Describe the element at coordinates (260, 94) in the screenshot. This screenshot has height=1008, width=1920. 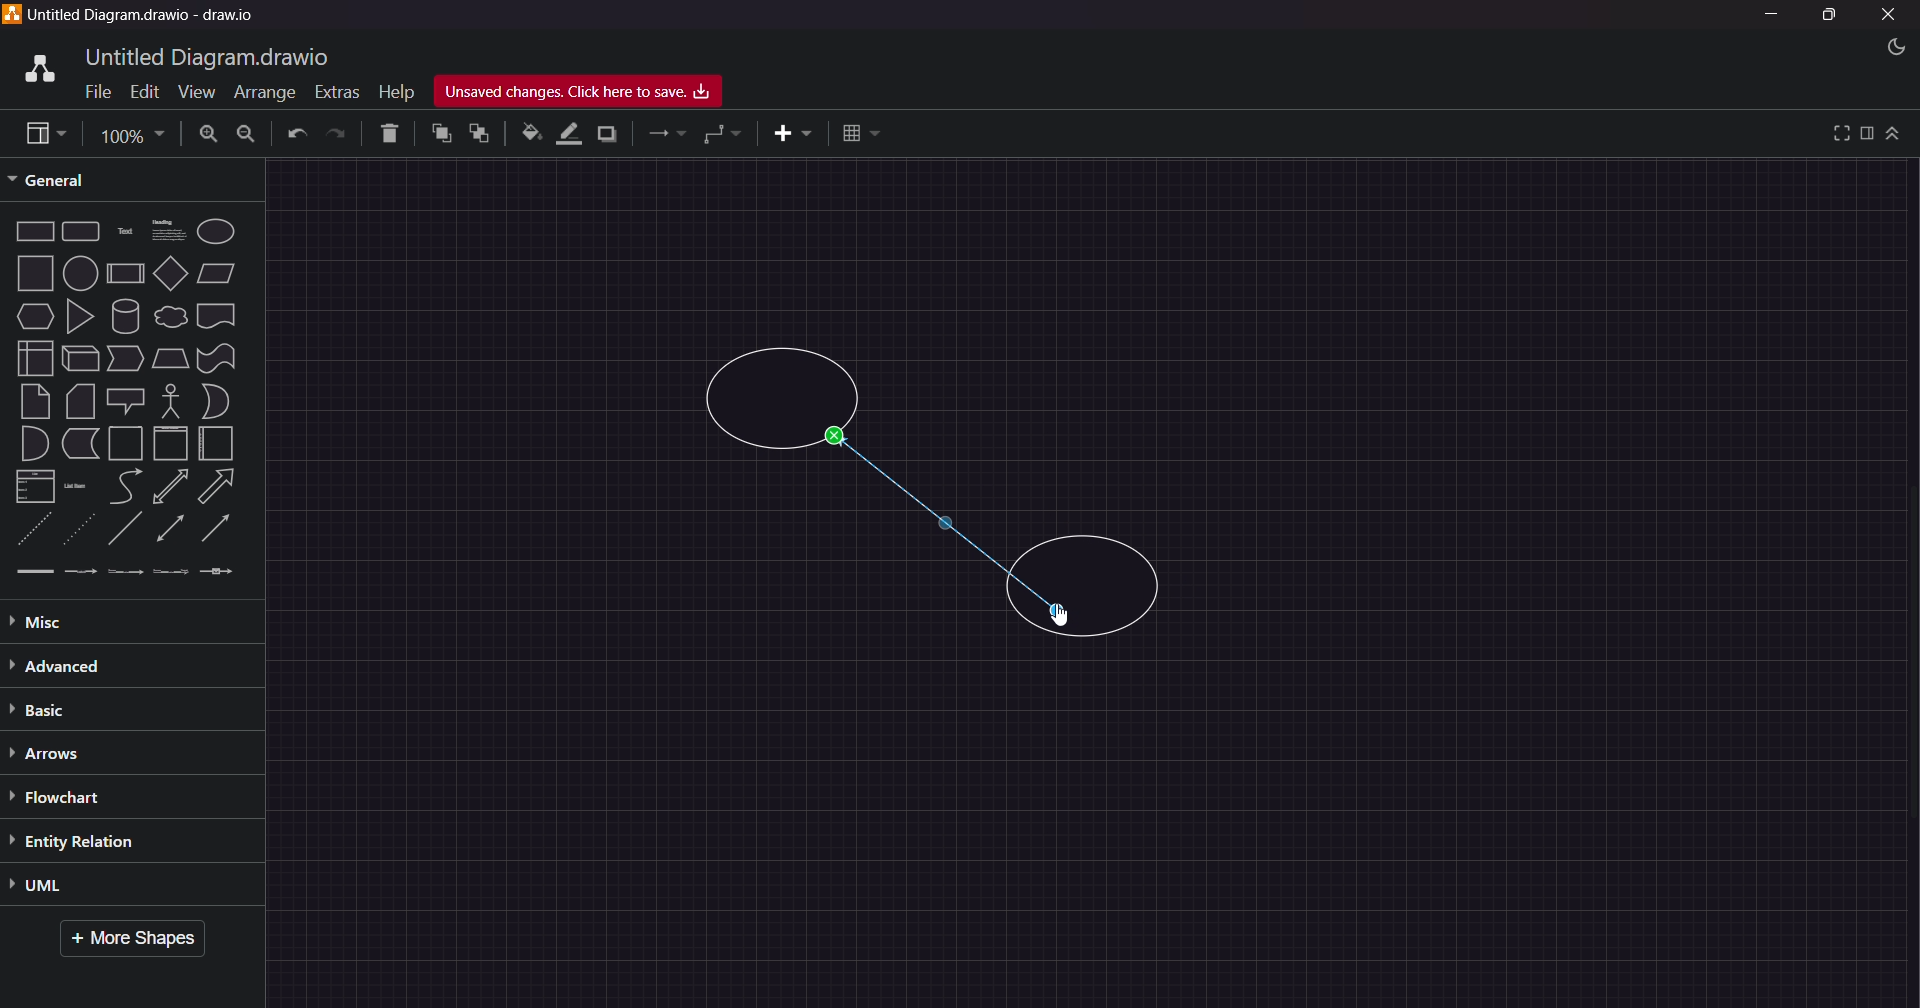
I see `Arrange` at that location.